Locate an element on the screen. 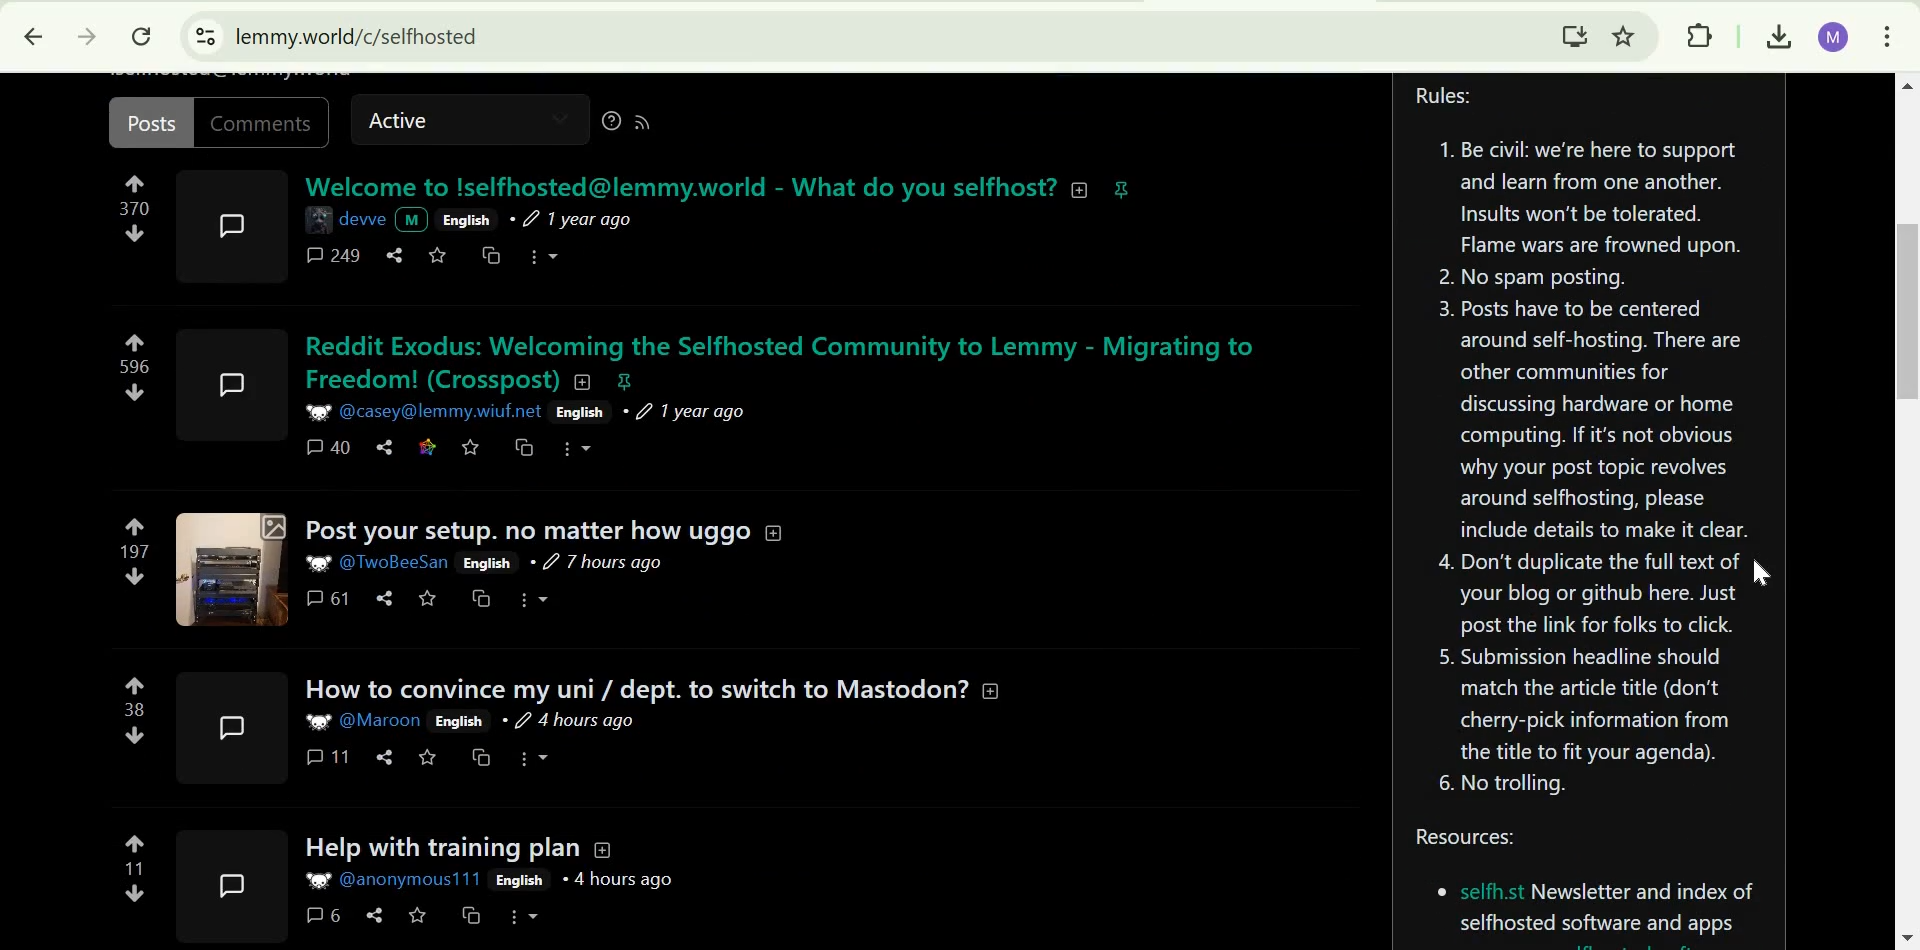 The height and width of the screenshot is (950, 1920). English is located at coordinates (459, 721).